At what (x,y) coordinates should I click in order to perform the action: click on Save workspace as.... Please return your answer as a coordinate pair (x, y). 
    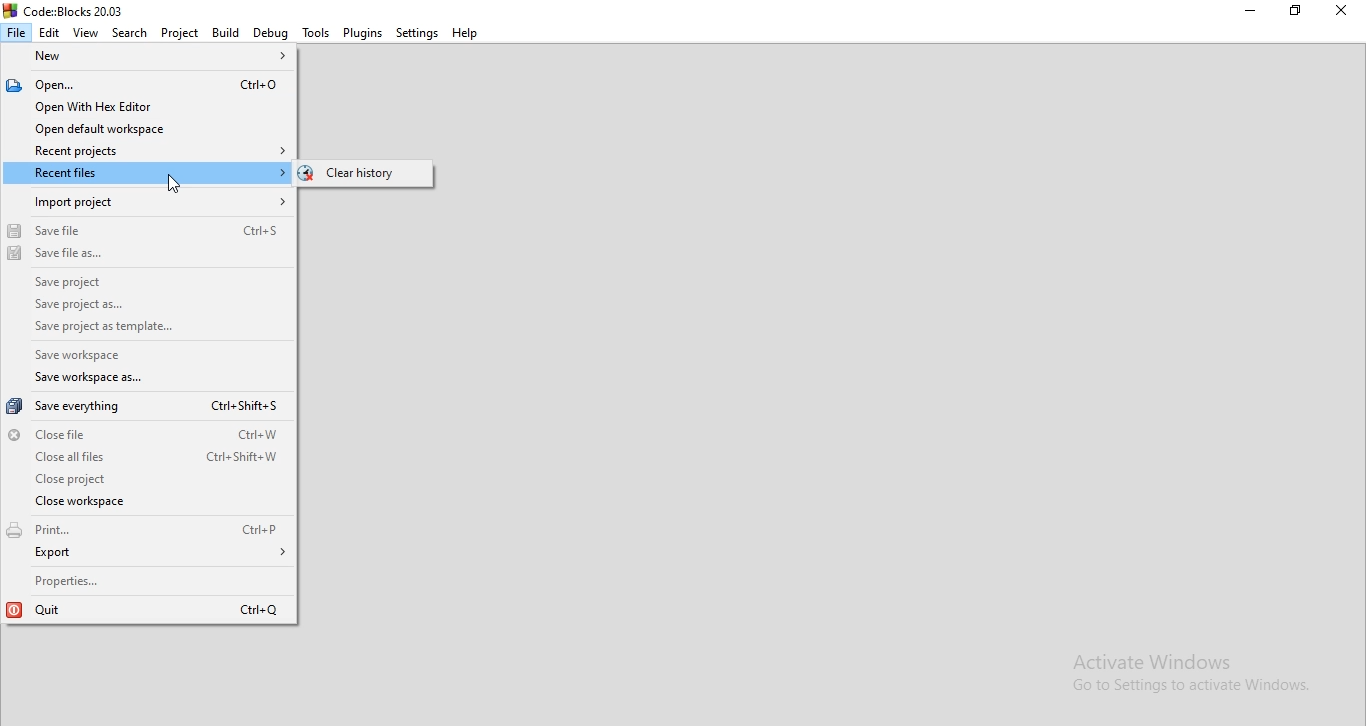
    Looking at the image, I should click on (121, 381).